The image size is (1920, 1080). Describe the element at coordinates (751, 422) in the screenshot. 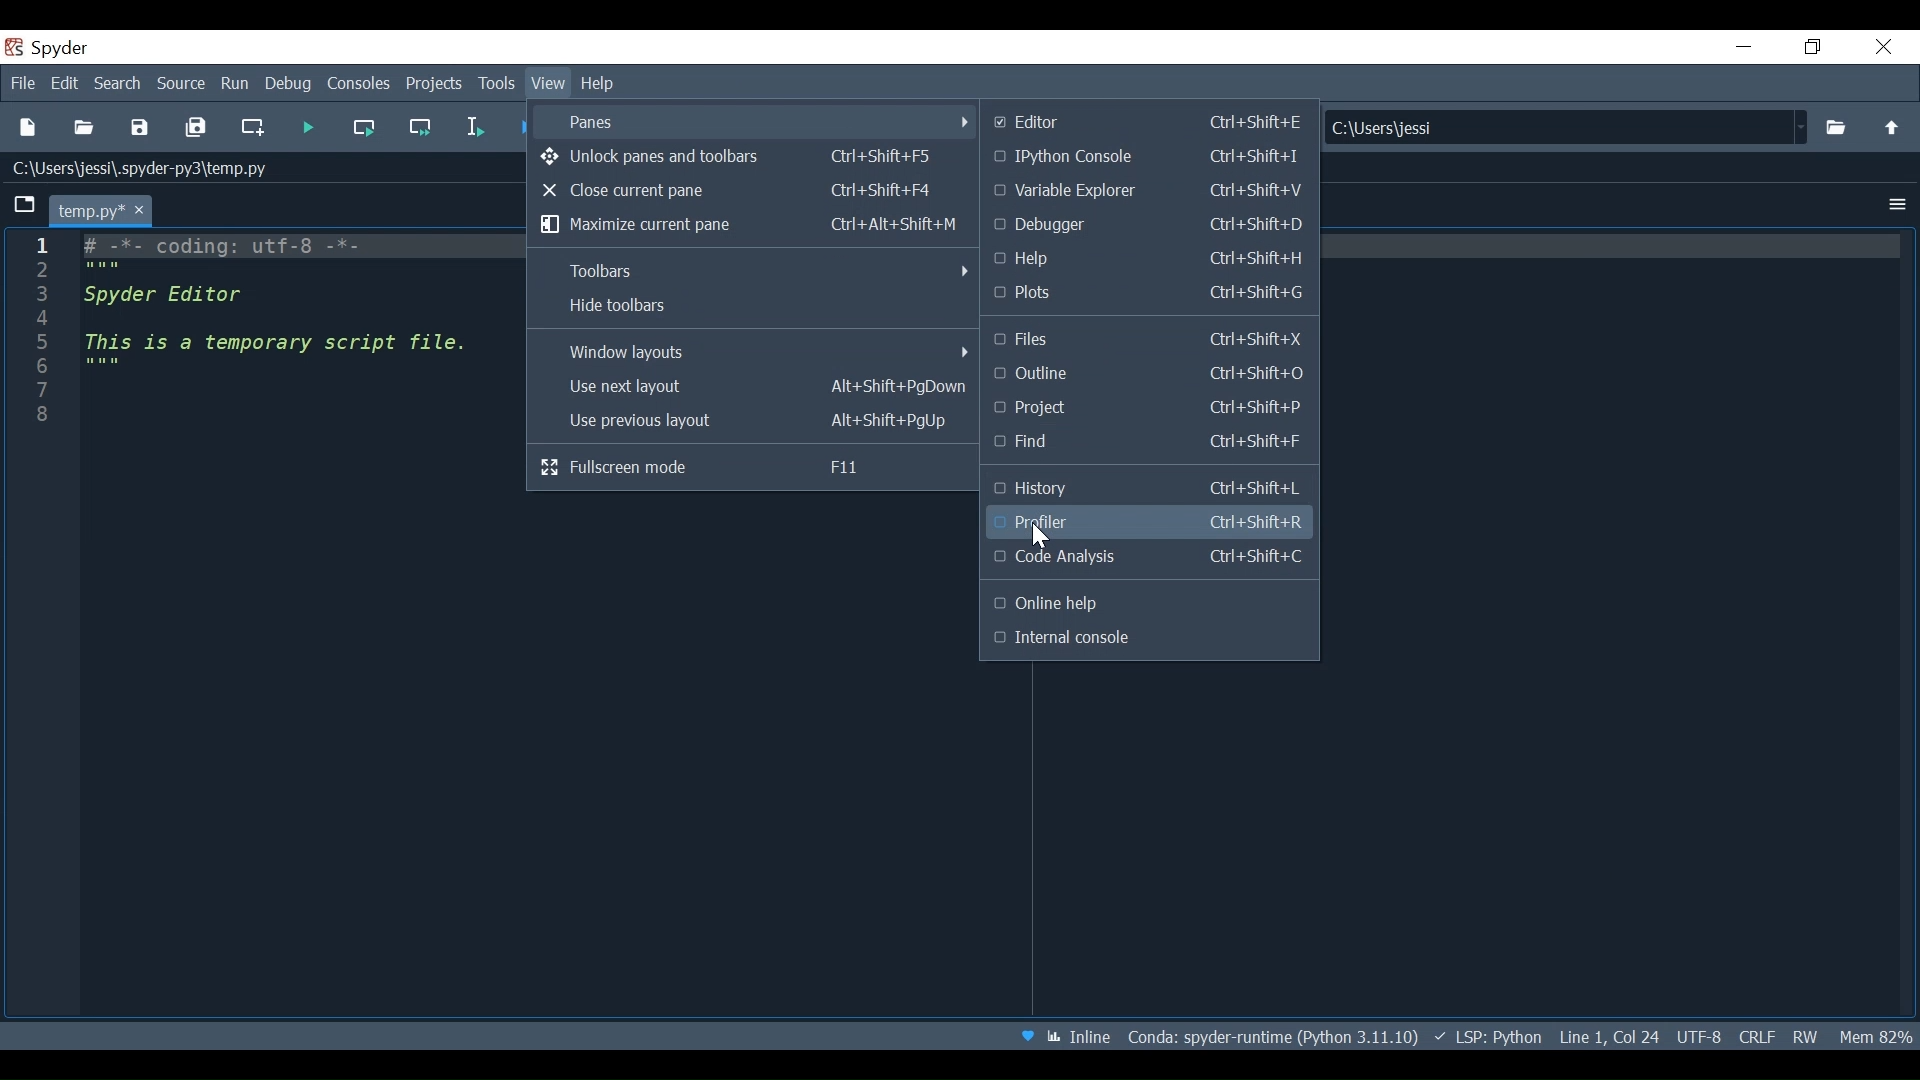

I see `Use previous layout` at that location.